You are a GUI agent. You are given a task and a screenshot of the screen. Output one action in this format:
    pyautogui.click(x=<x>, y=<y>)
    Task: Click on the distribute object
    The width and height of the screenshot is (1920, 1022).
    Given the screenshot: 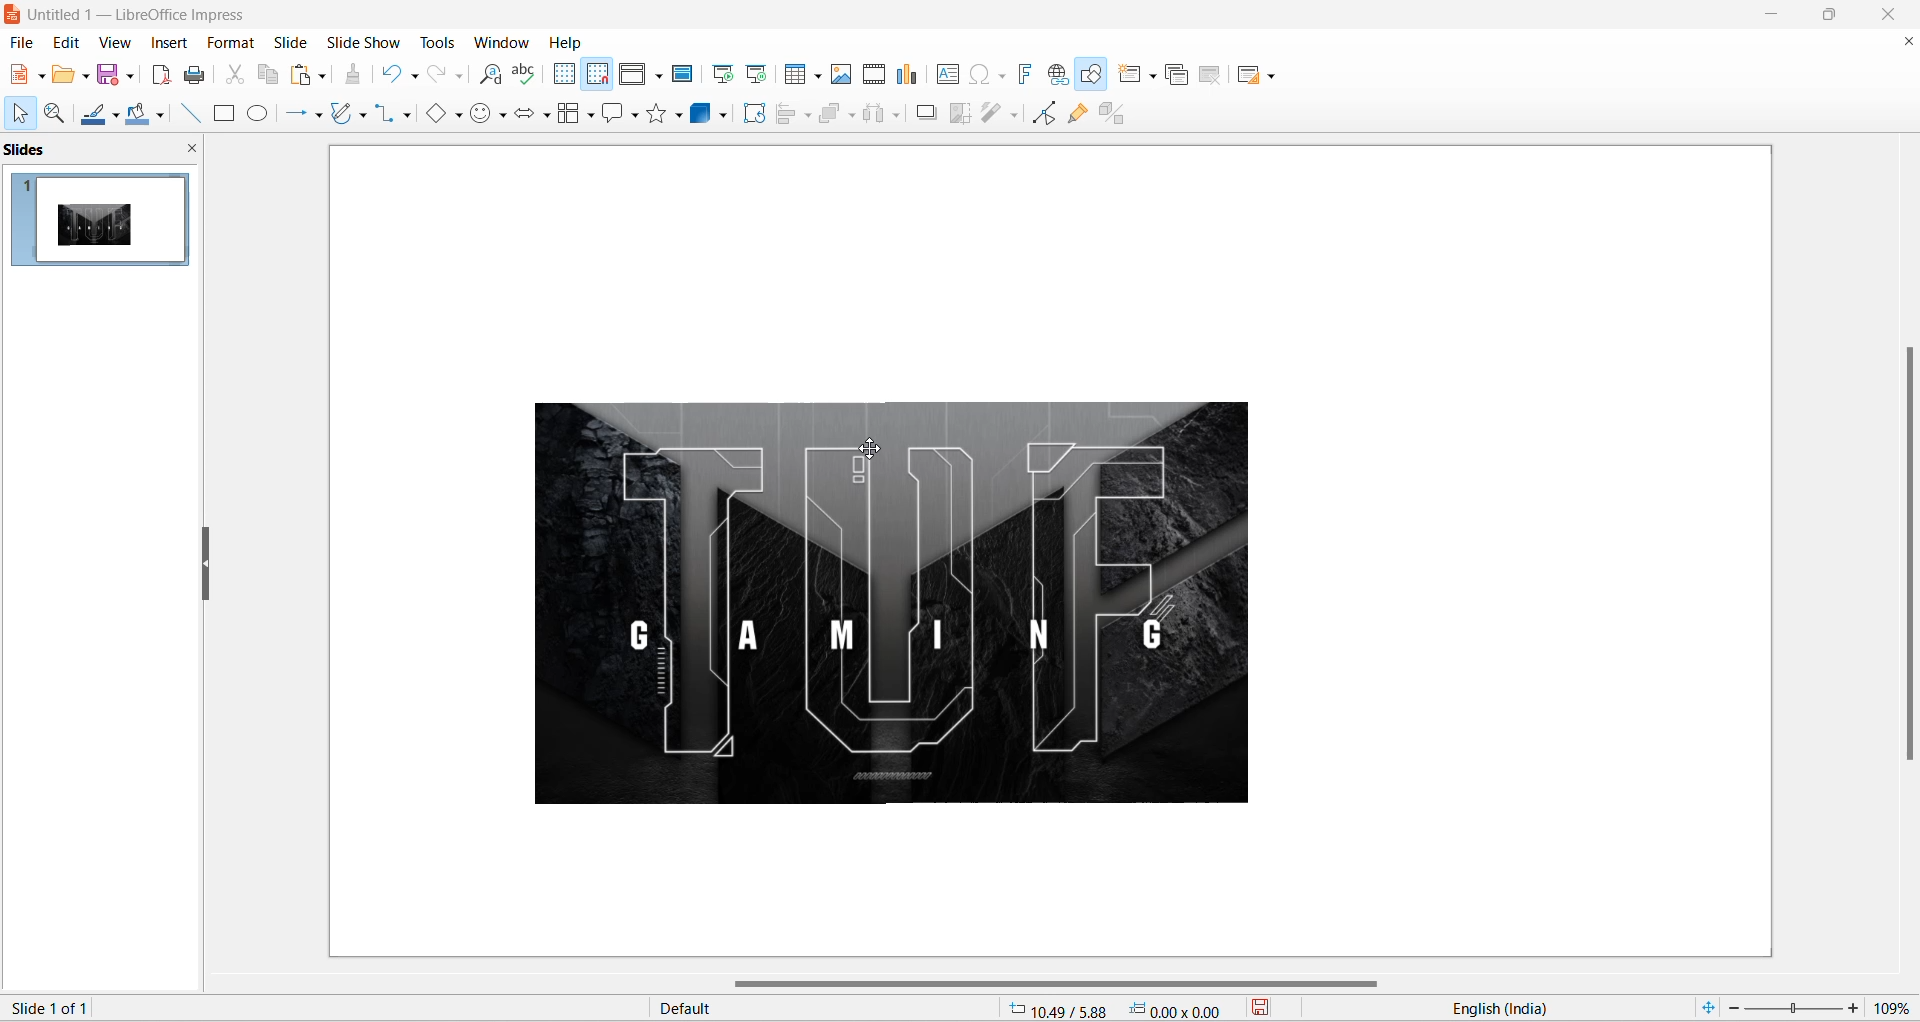 What is the action you would take?
    pyautogui.click(x=901, y=117)
    